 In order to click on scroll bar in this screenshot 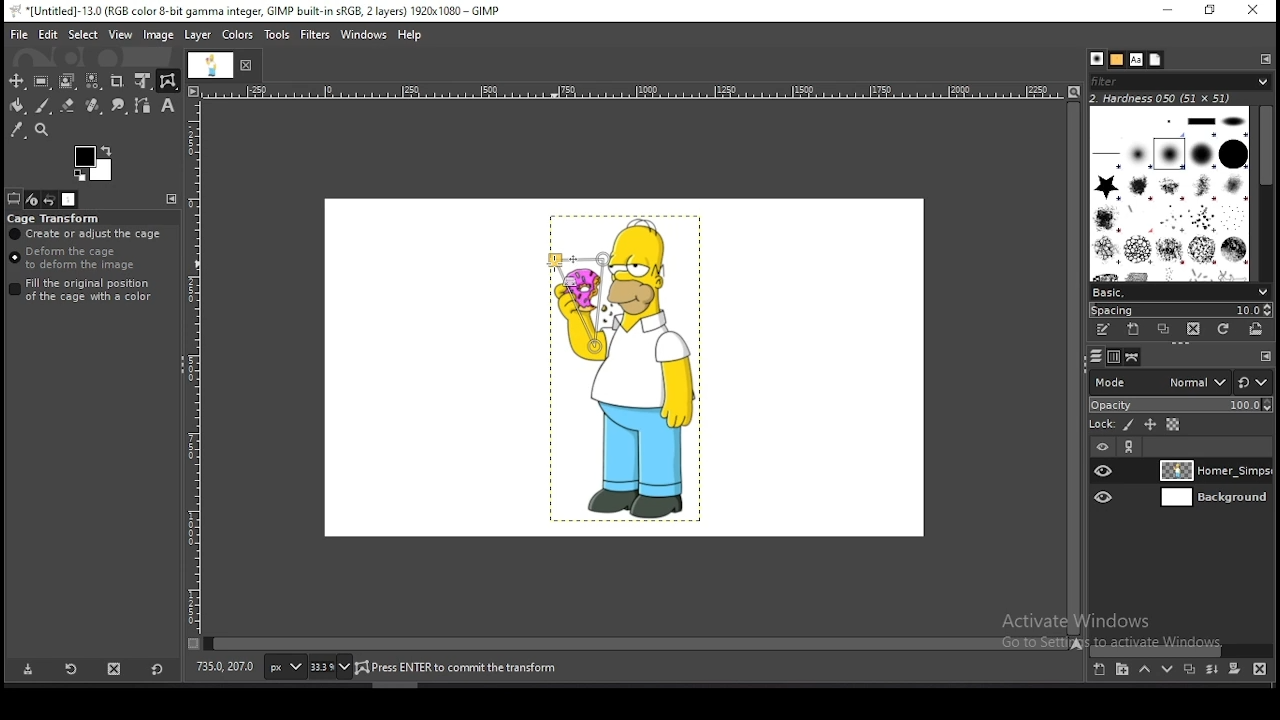, I will do `click(1072, 367)`.